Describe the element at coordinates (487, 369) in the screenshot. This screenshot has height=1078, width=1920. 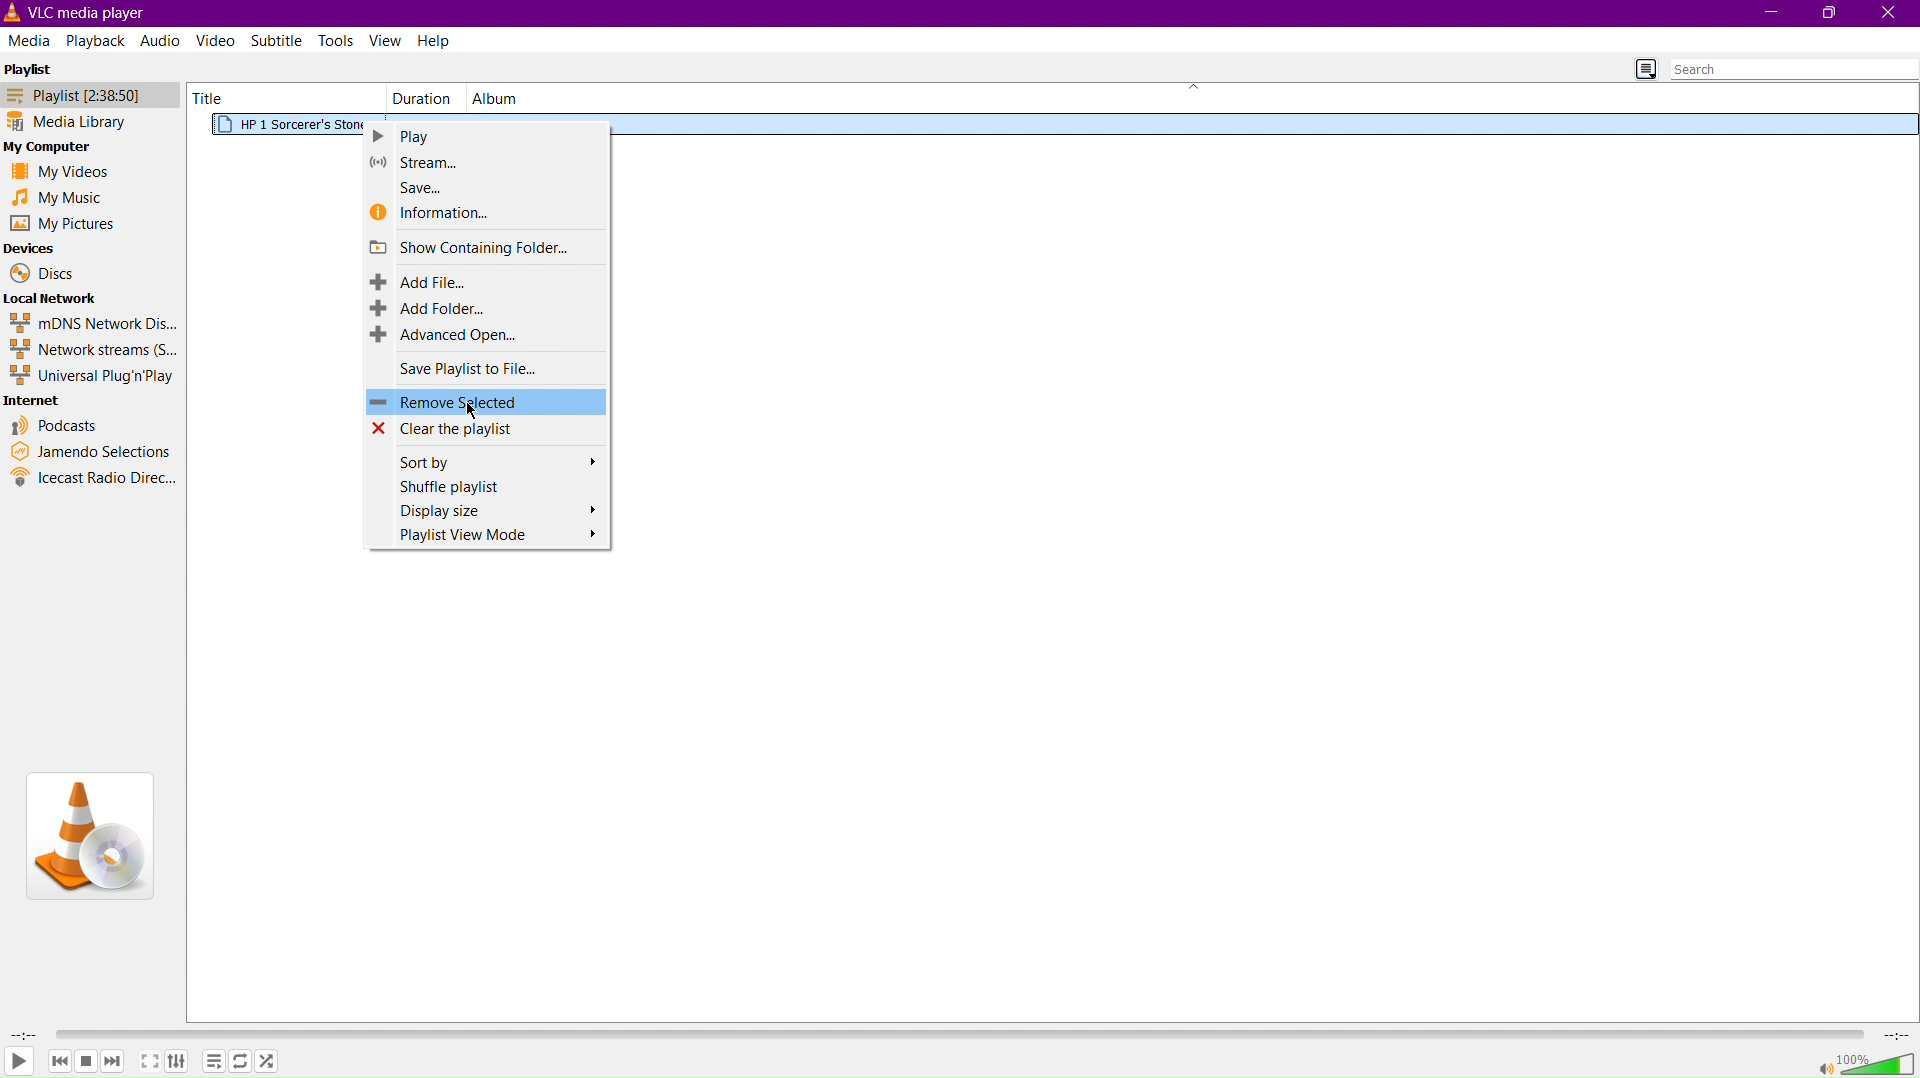
I see `Save Playlist to File...` at that location.